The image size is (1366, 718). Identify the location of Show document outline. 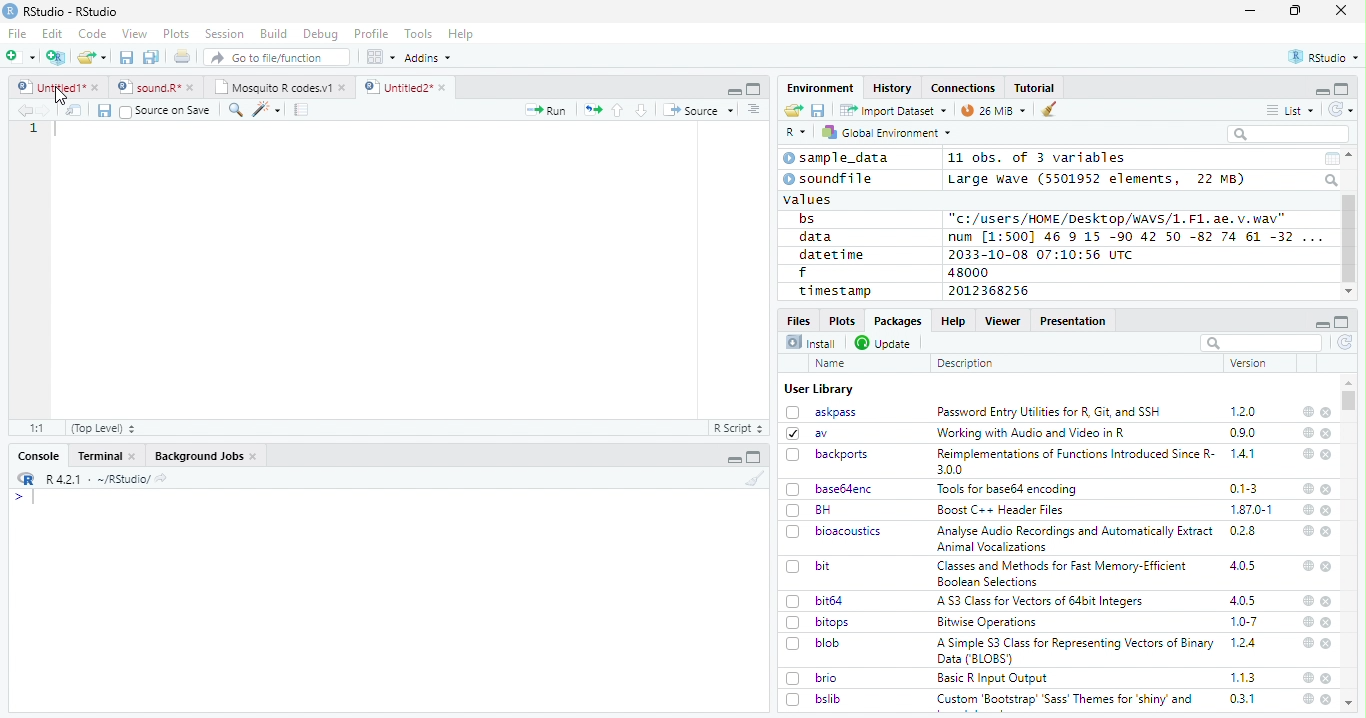
(752, 109).